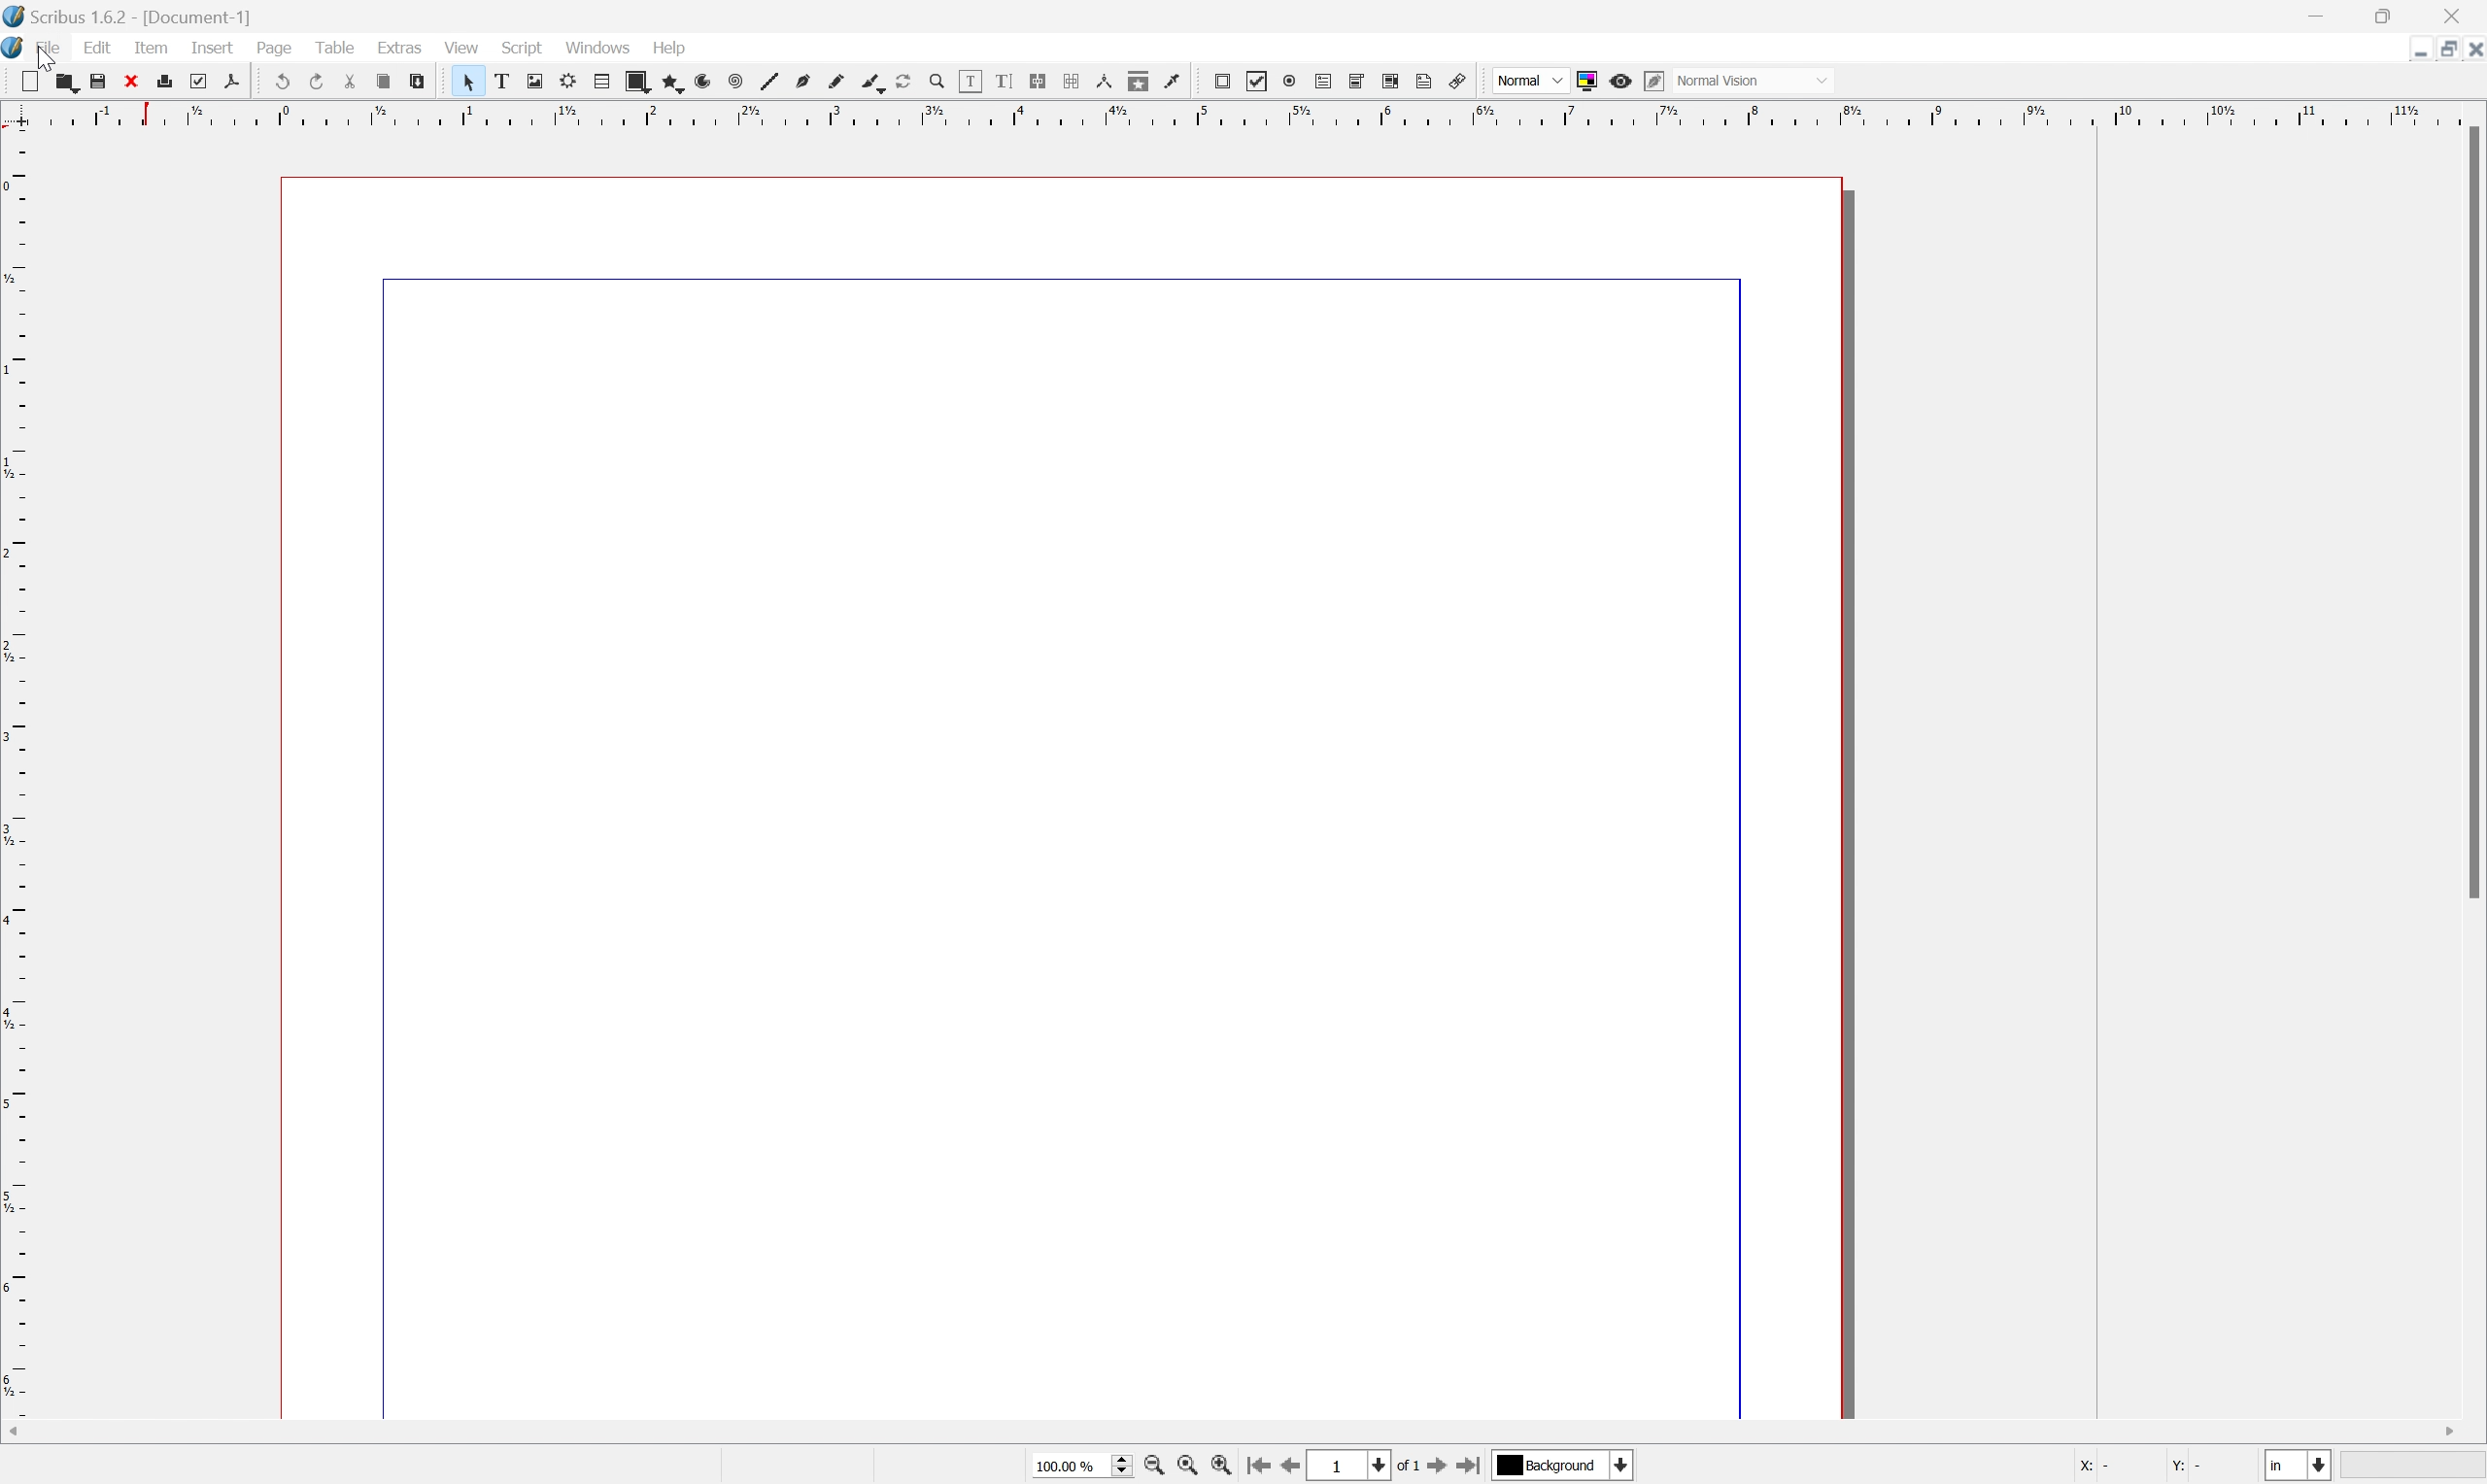 The image size is (2487, 1484). I want to click on Freehand line, so click(834, 82).